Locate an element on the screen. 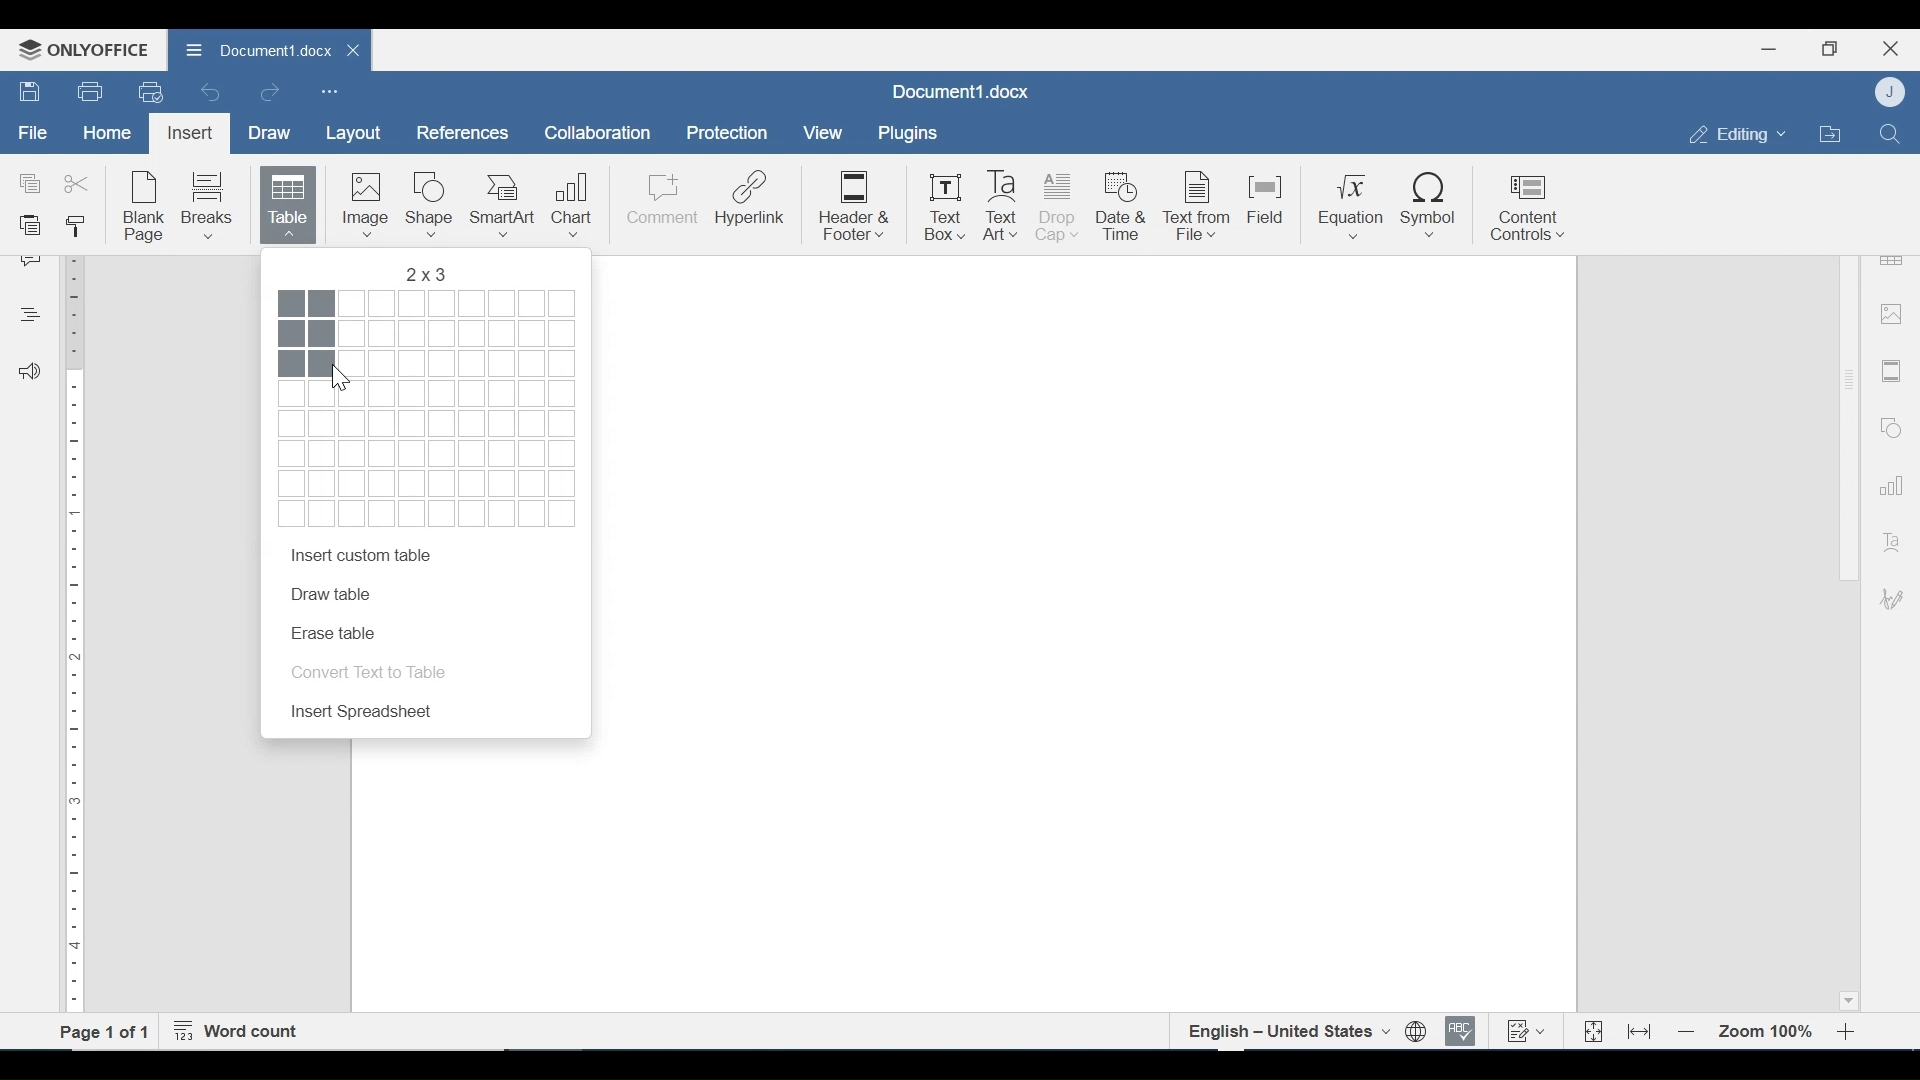 This screenshot has width=1920, height=1080. Word Count is located at coordinates (241, 1032).